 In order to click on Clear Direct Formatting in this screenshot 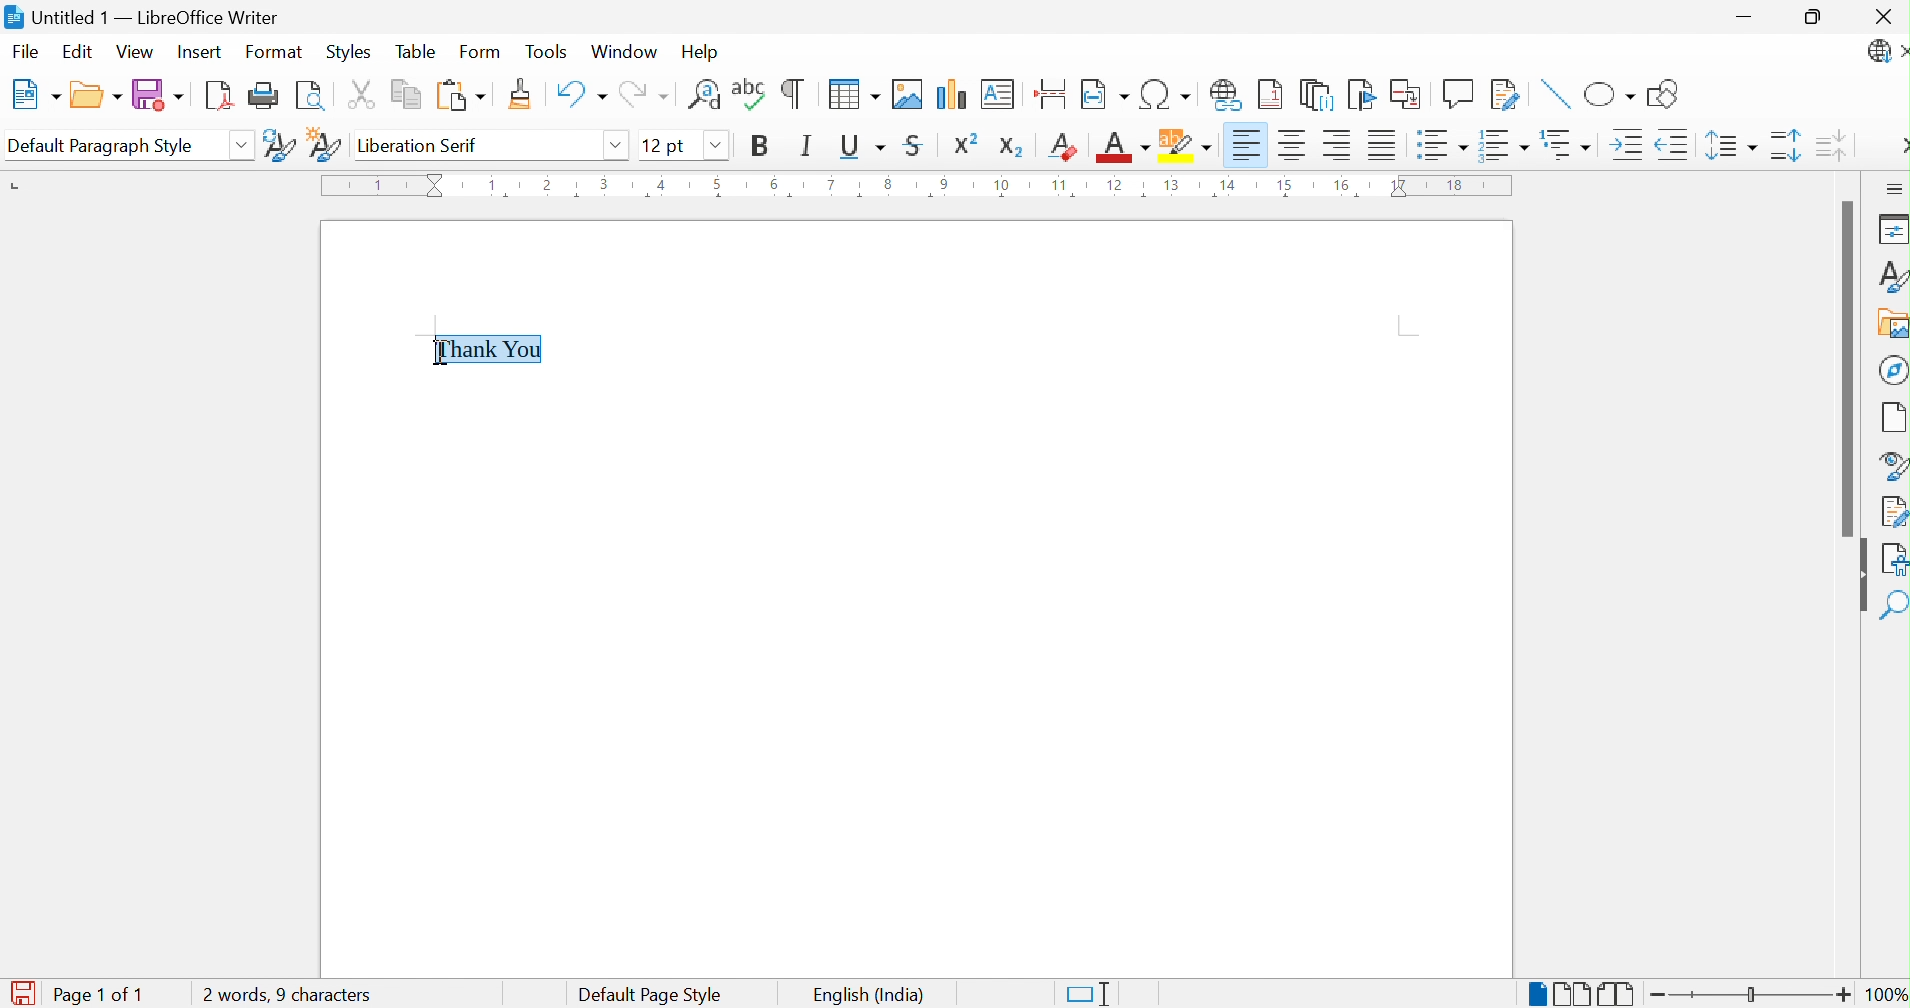, I will do `click(1065, 148)`.